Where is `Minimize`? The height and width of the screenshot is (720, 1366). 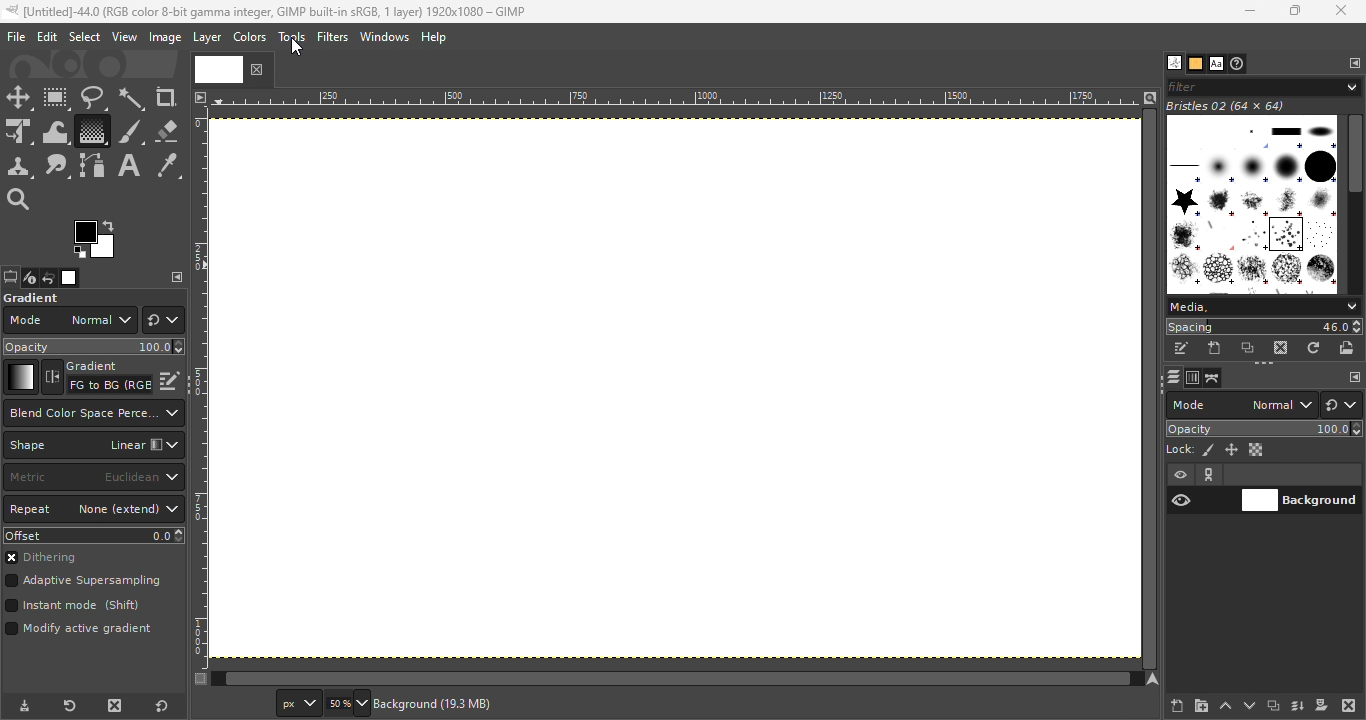 Minimize is located at coordinates (1247, 11).